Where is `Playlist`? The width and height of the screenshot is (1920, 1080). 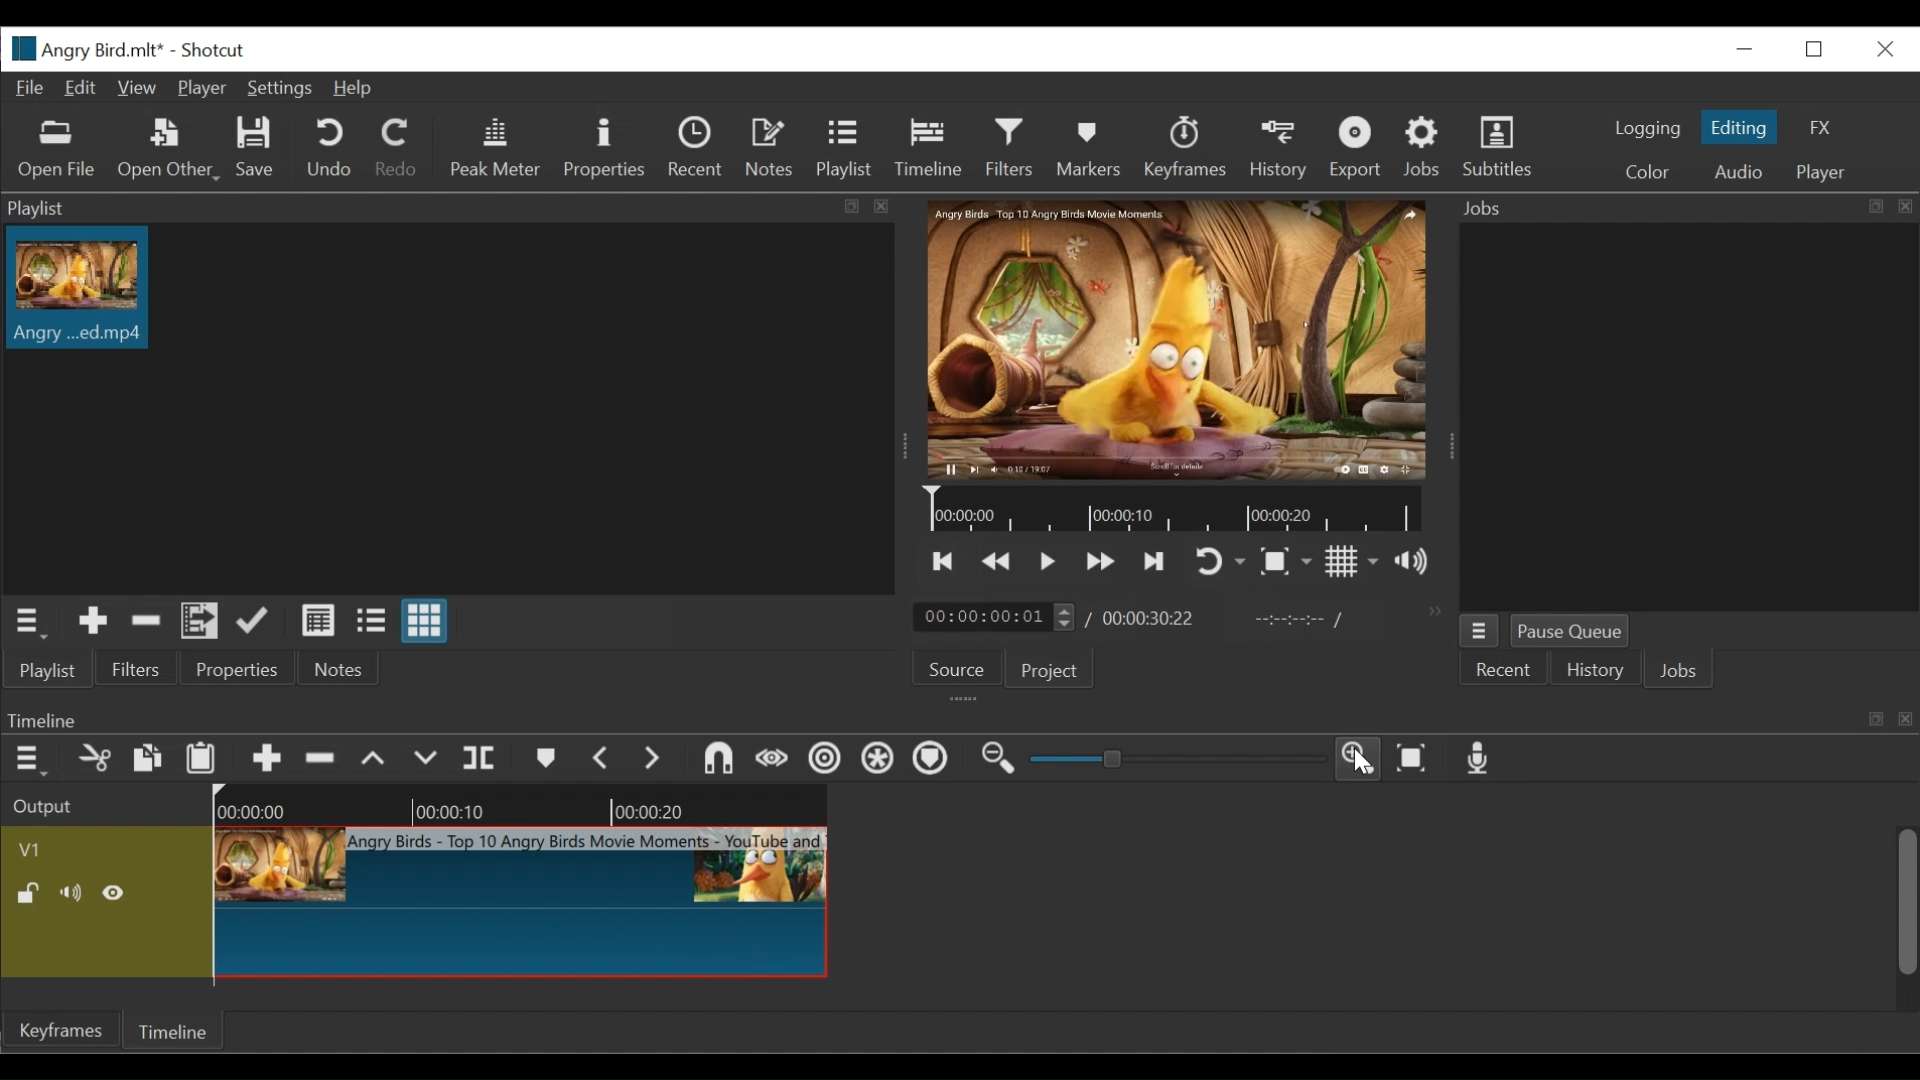 Playlist is located at coordinates (450, 208).